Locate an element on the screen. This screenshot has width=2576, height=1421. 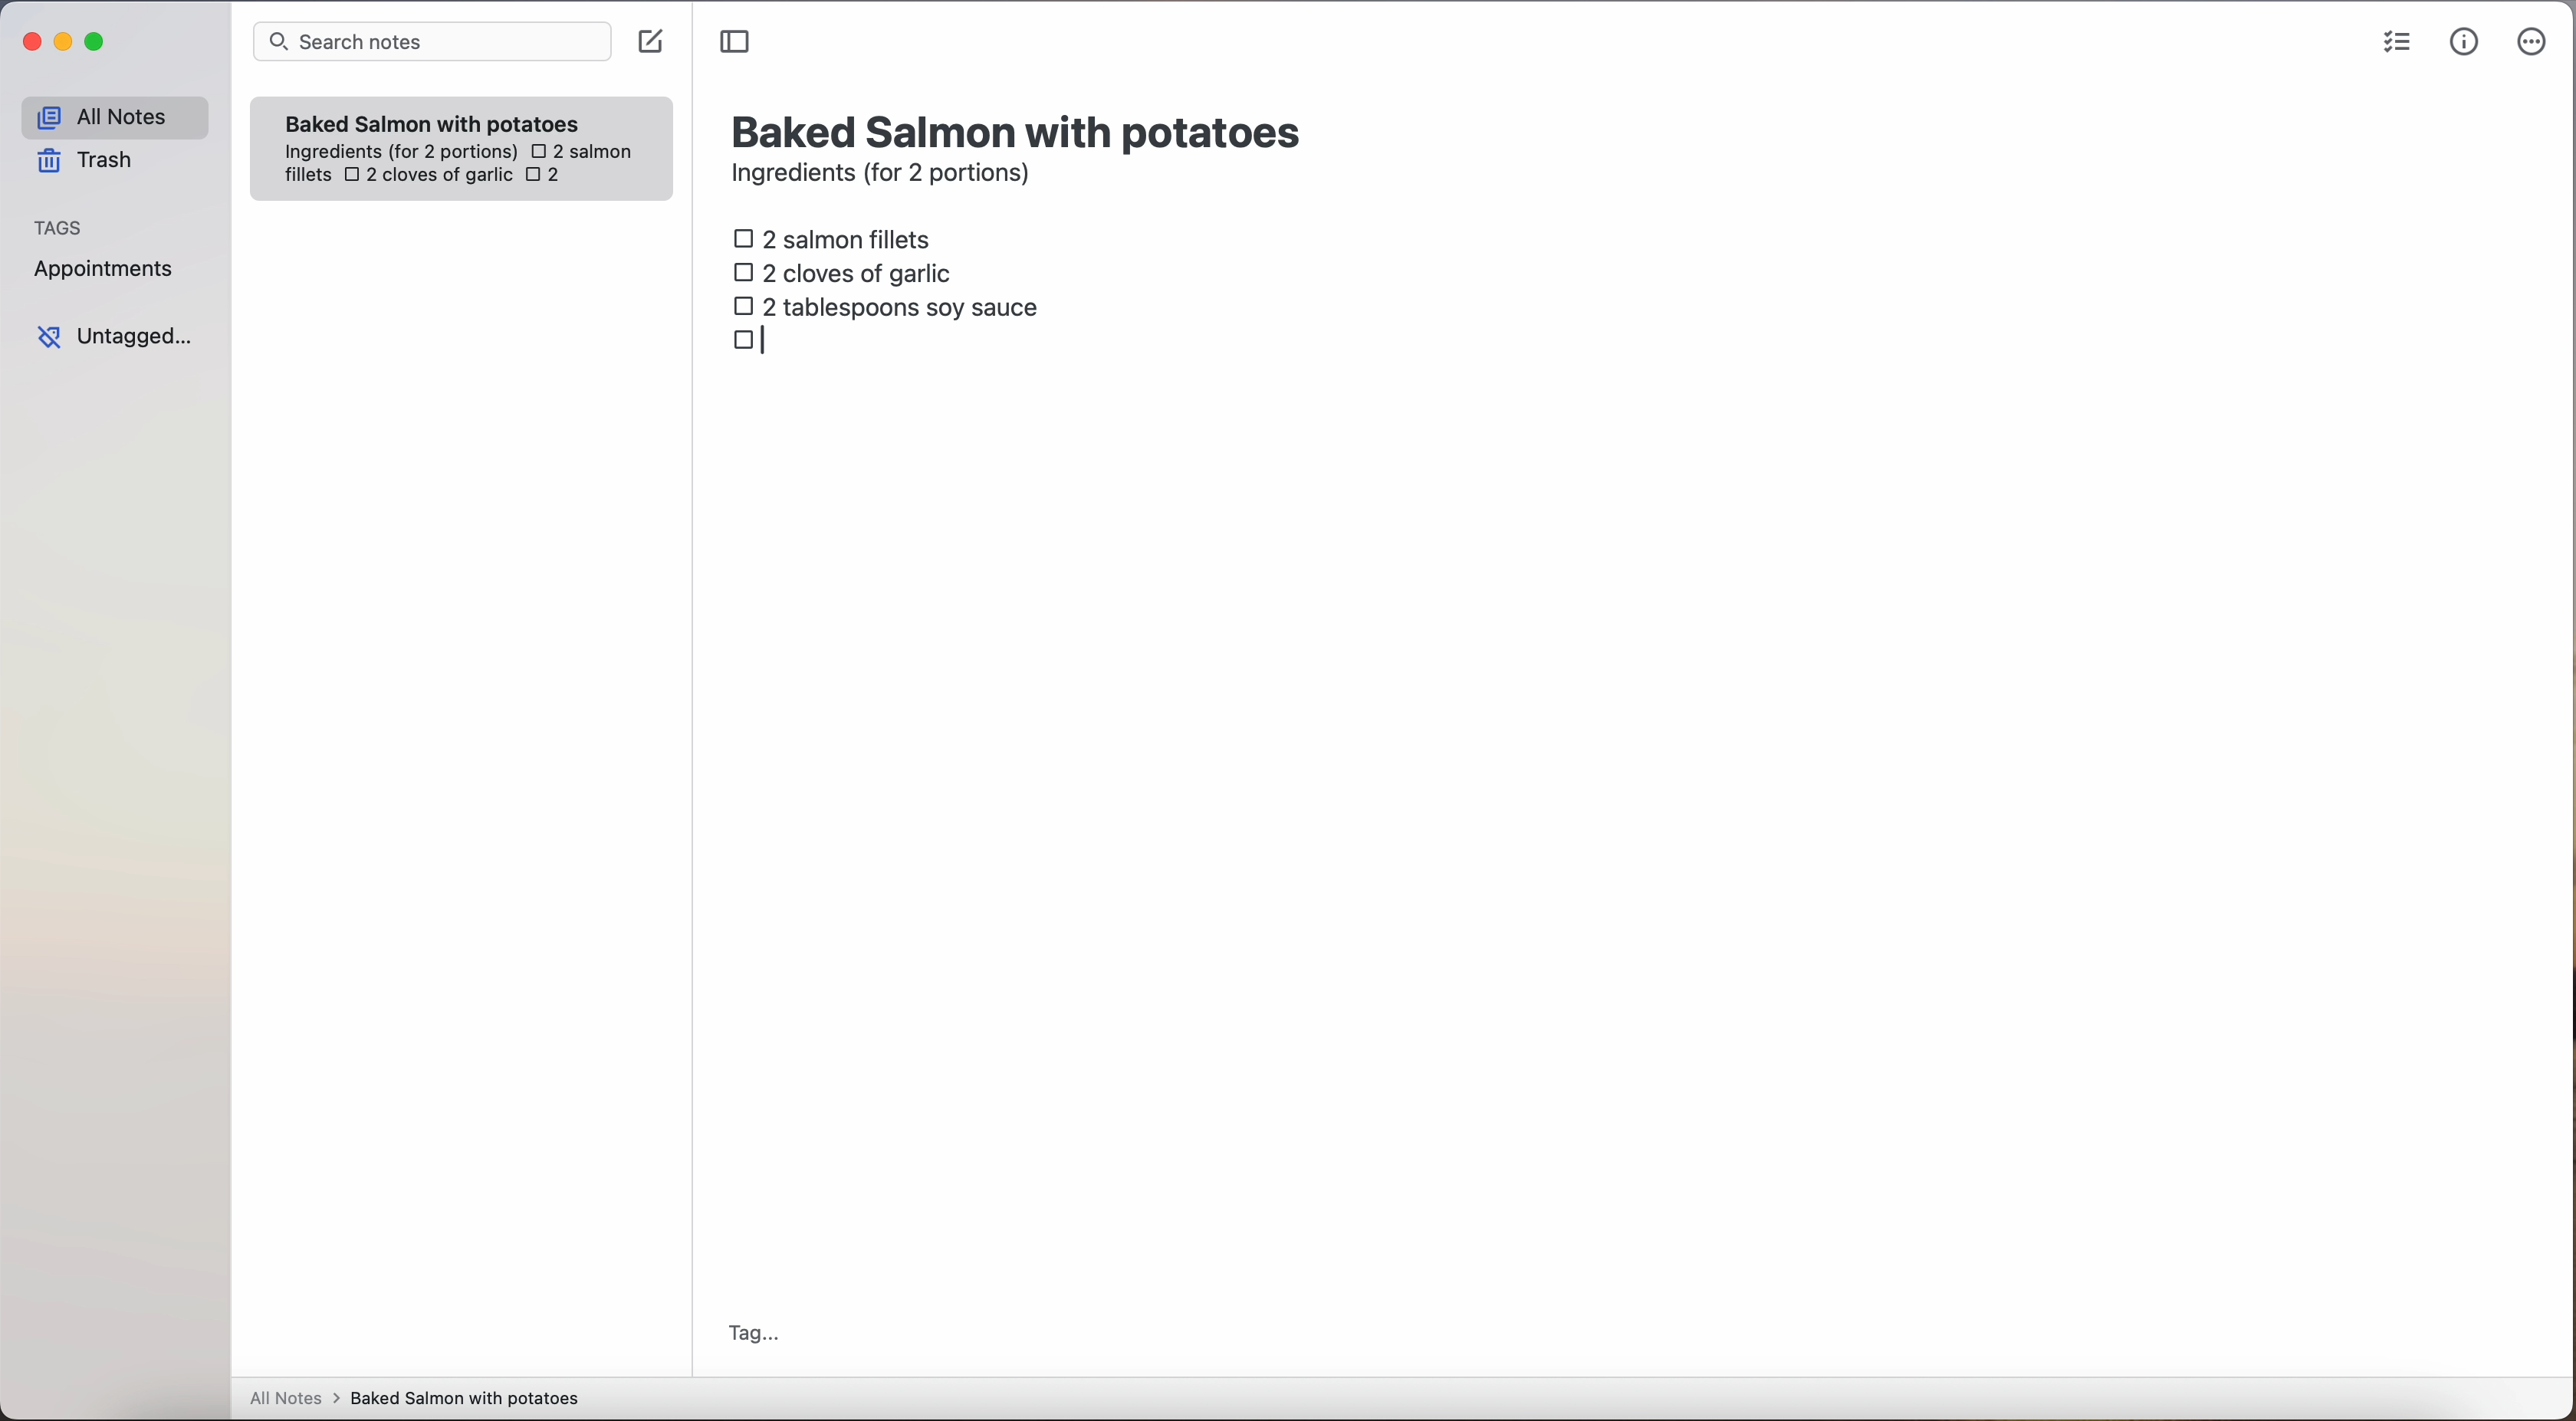
ingredientes (for 2 portions) is located at coordinates (398, 153).